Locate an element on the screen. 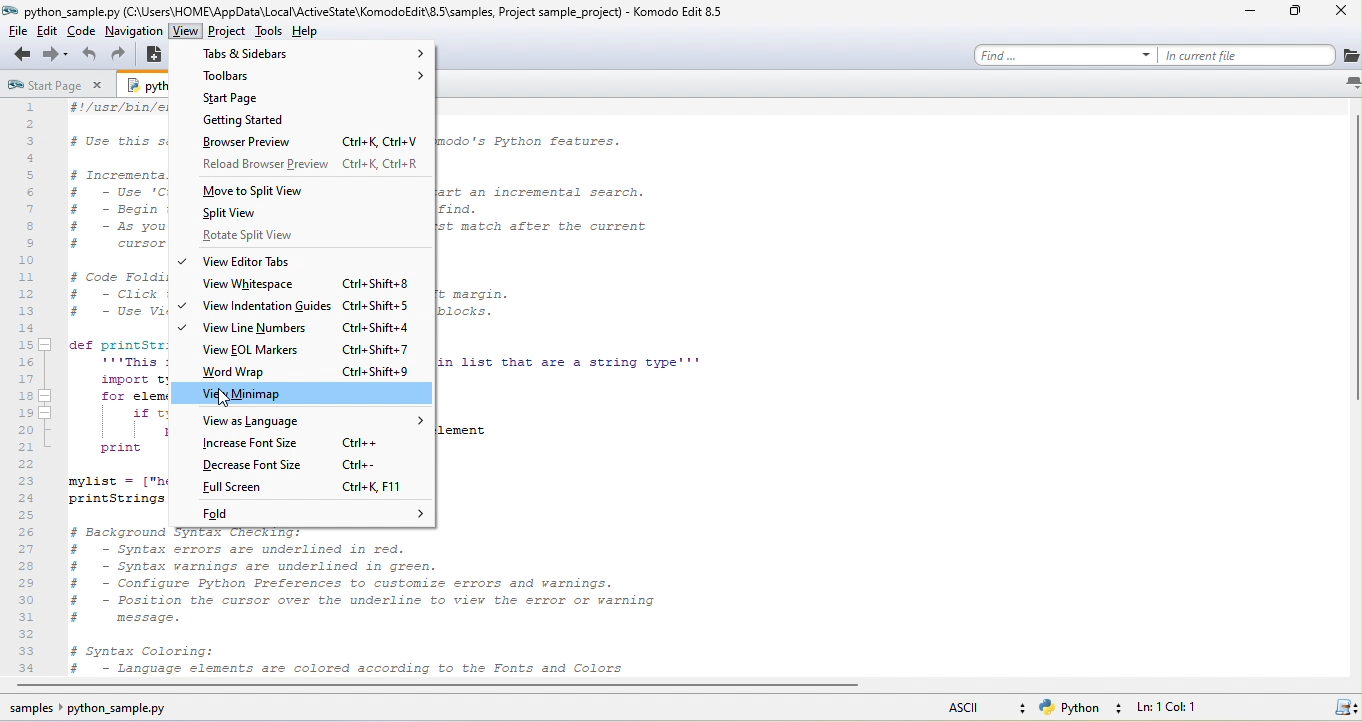 This screenshot has width=1362, height=722. decrease font size is located at coordinates (303, 463).